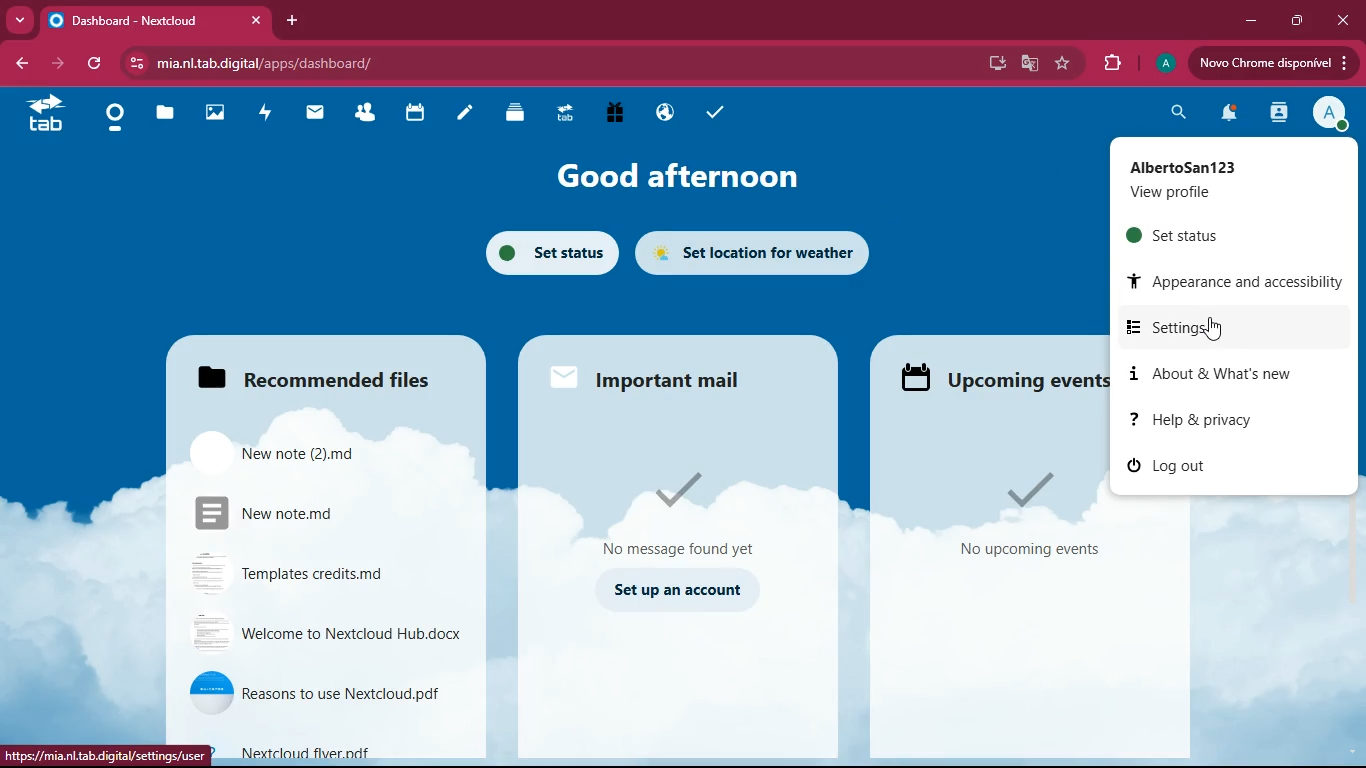  Describe the element at coordinates (998, 380) in the screenshot. I see `upcoming events` at that location.